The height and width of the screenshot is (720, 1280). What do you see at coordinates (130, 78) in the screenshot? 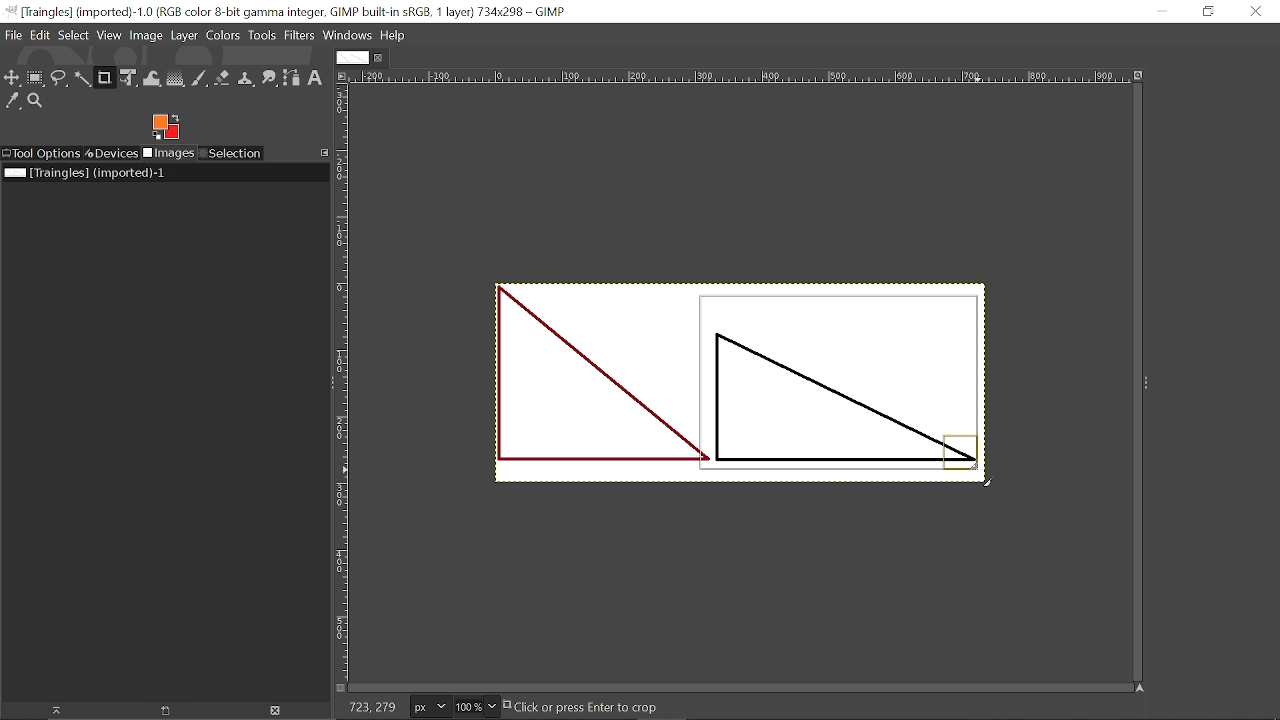
I see `Unified transform tool` at bounding box center [130, 78].